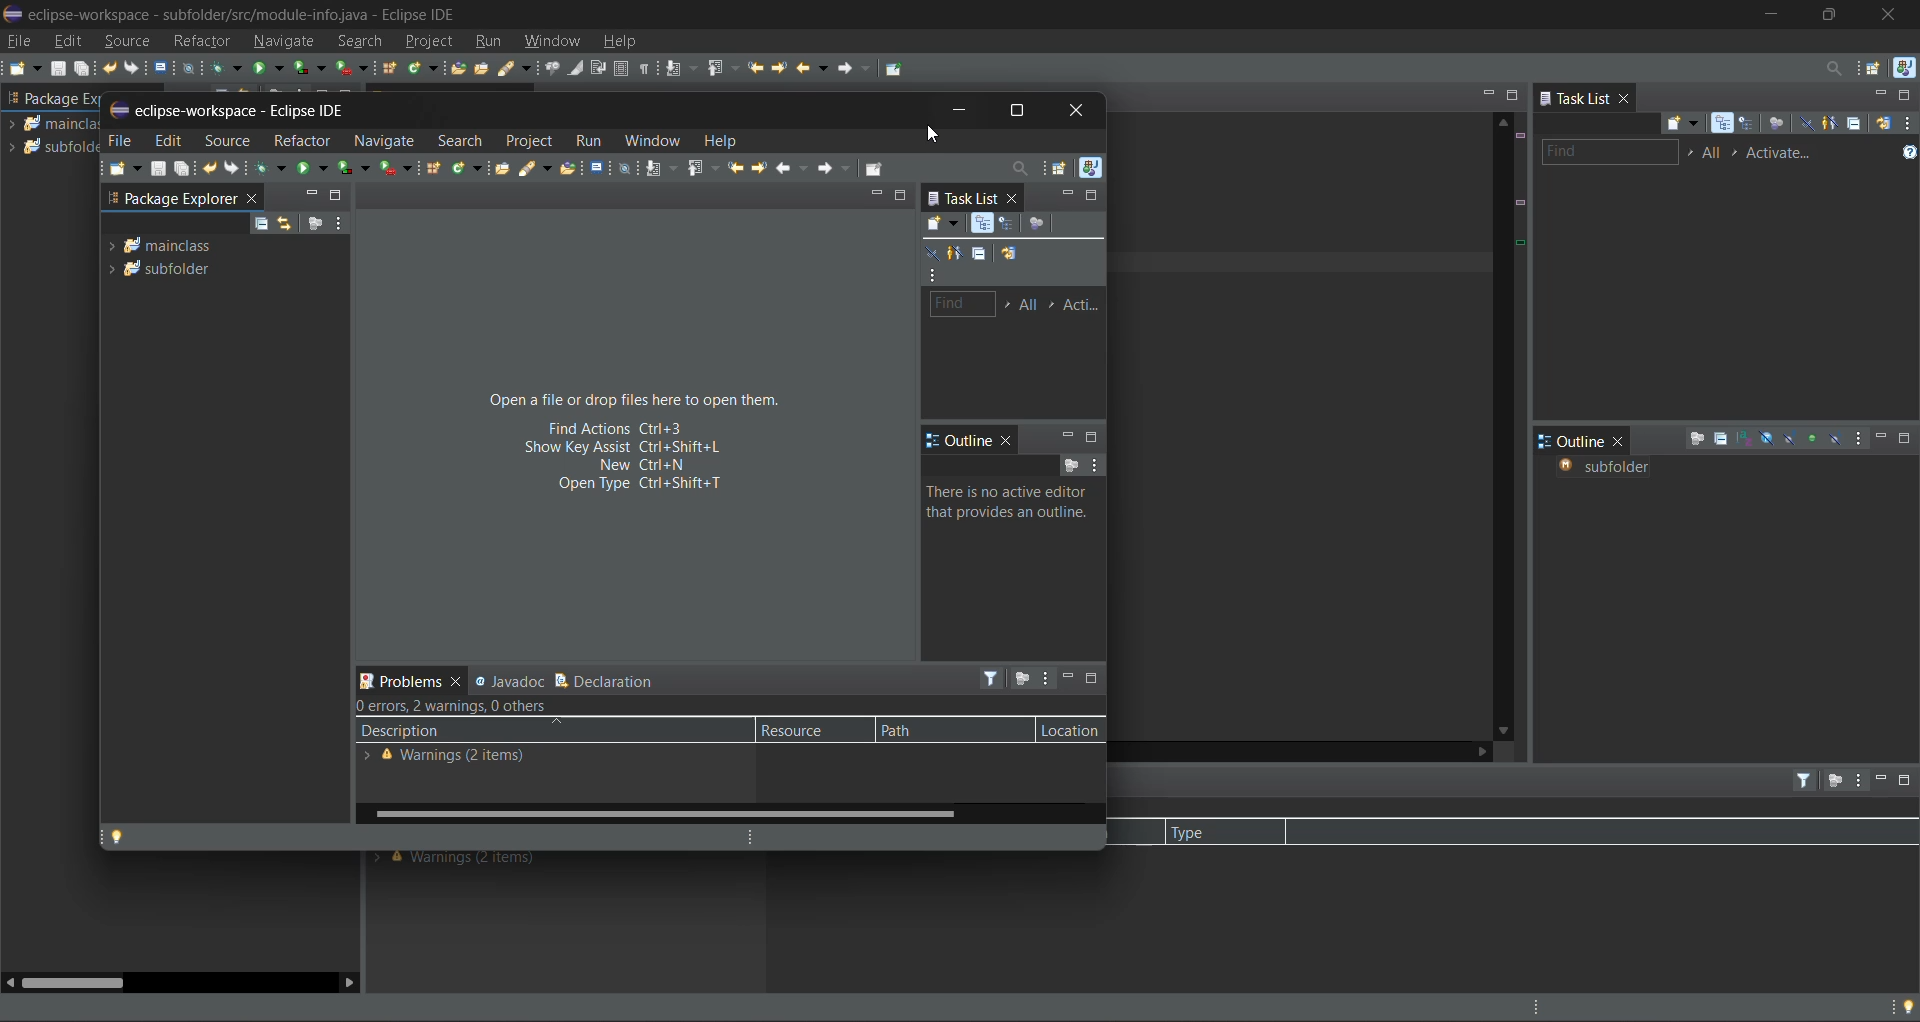  What do you see at coordinates (1072, 730) in the screenshot?
I see `location` at bounding box center [1072, 730].